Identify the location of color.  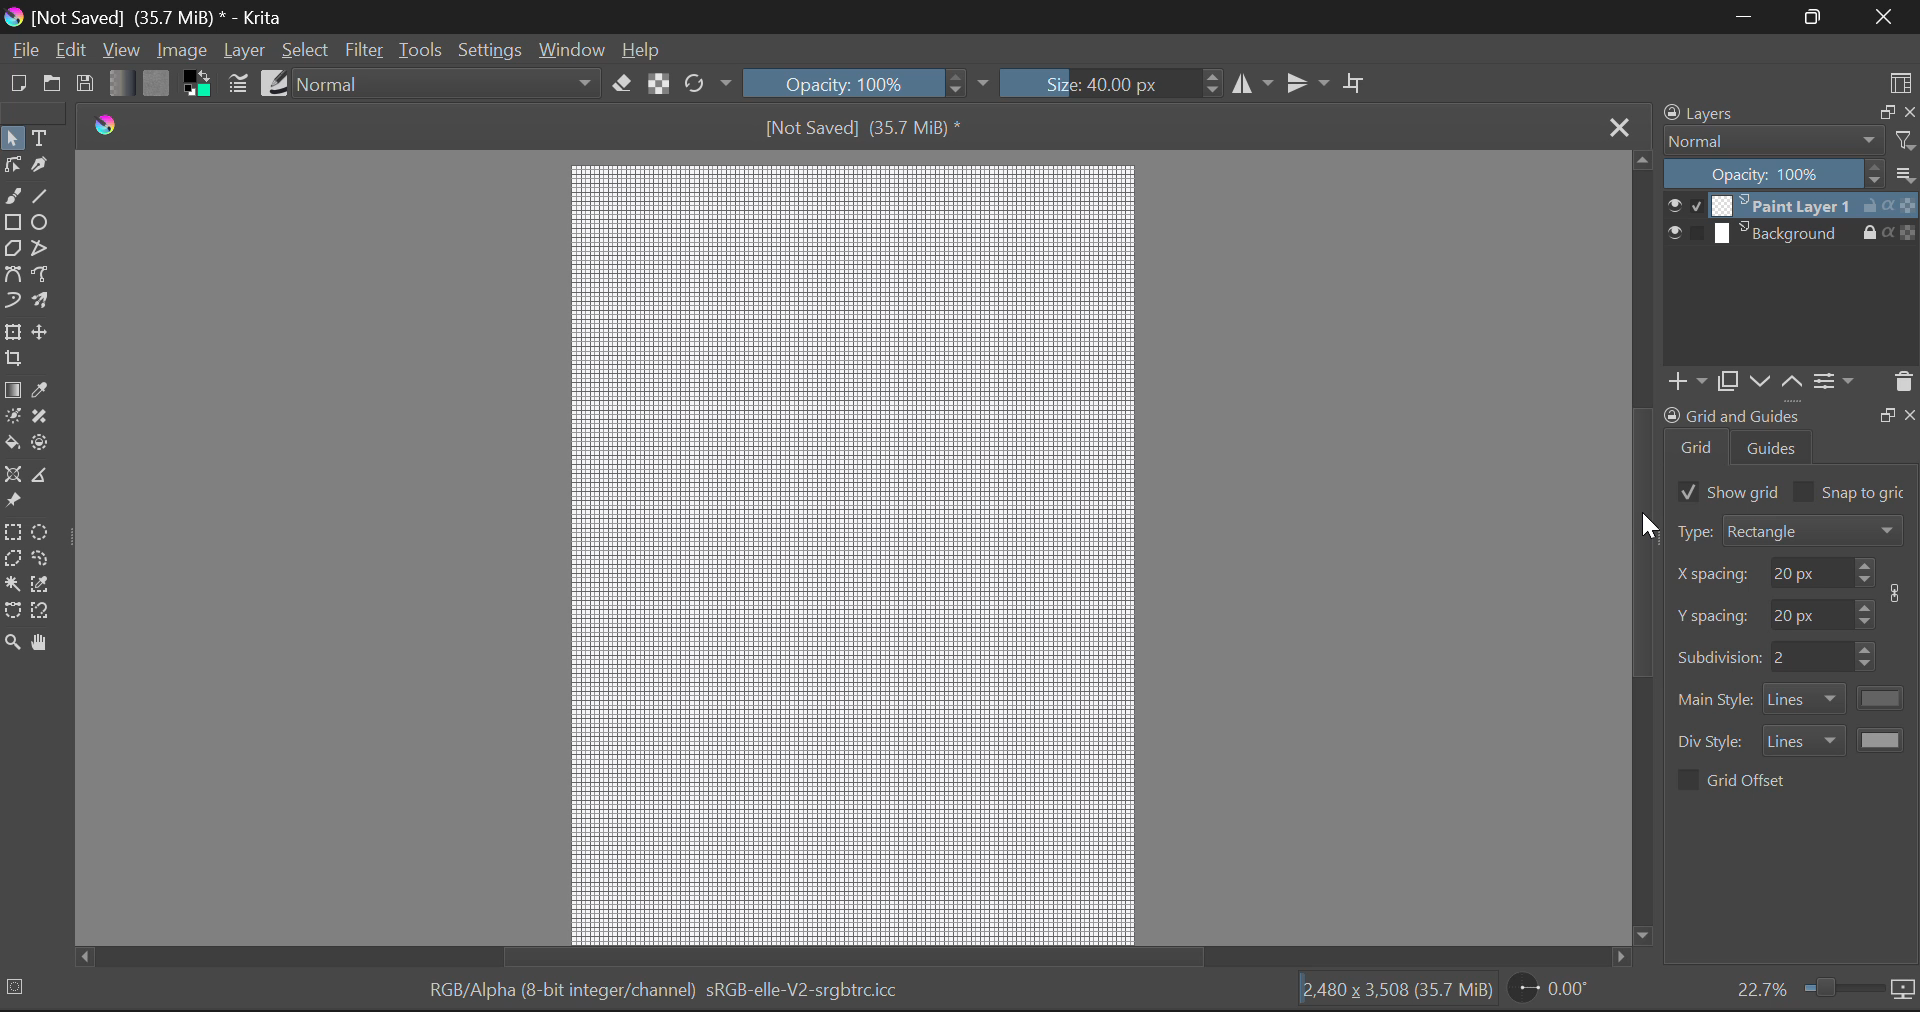
(1883, 698).